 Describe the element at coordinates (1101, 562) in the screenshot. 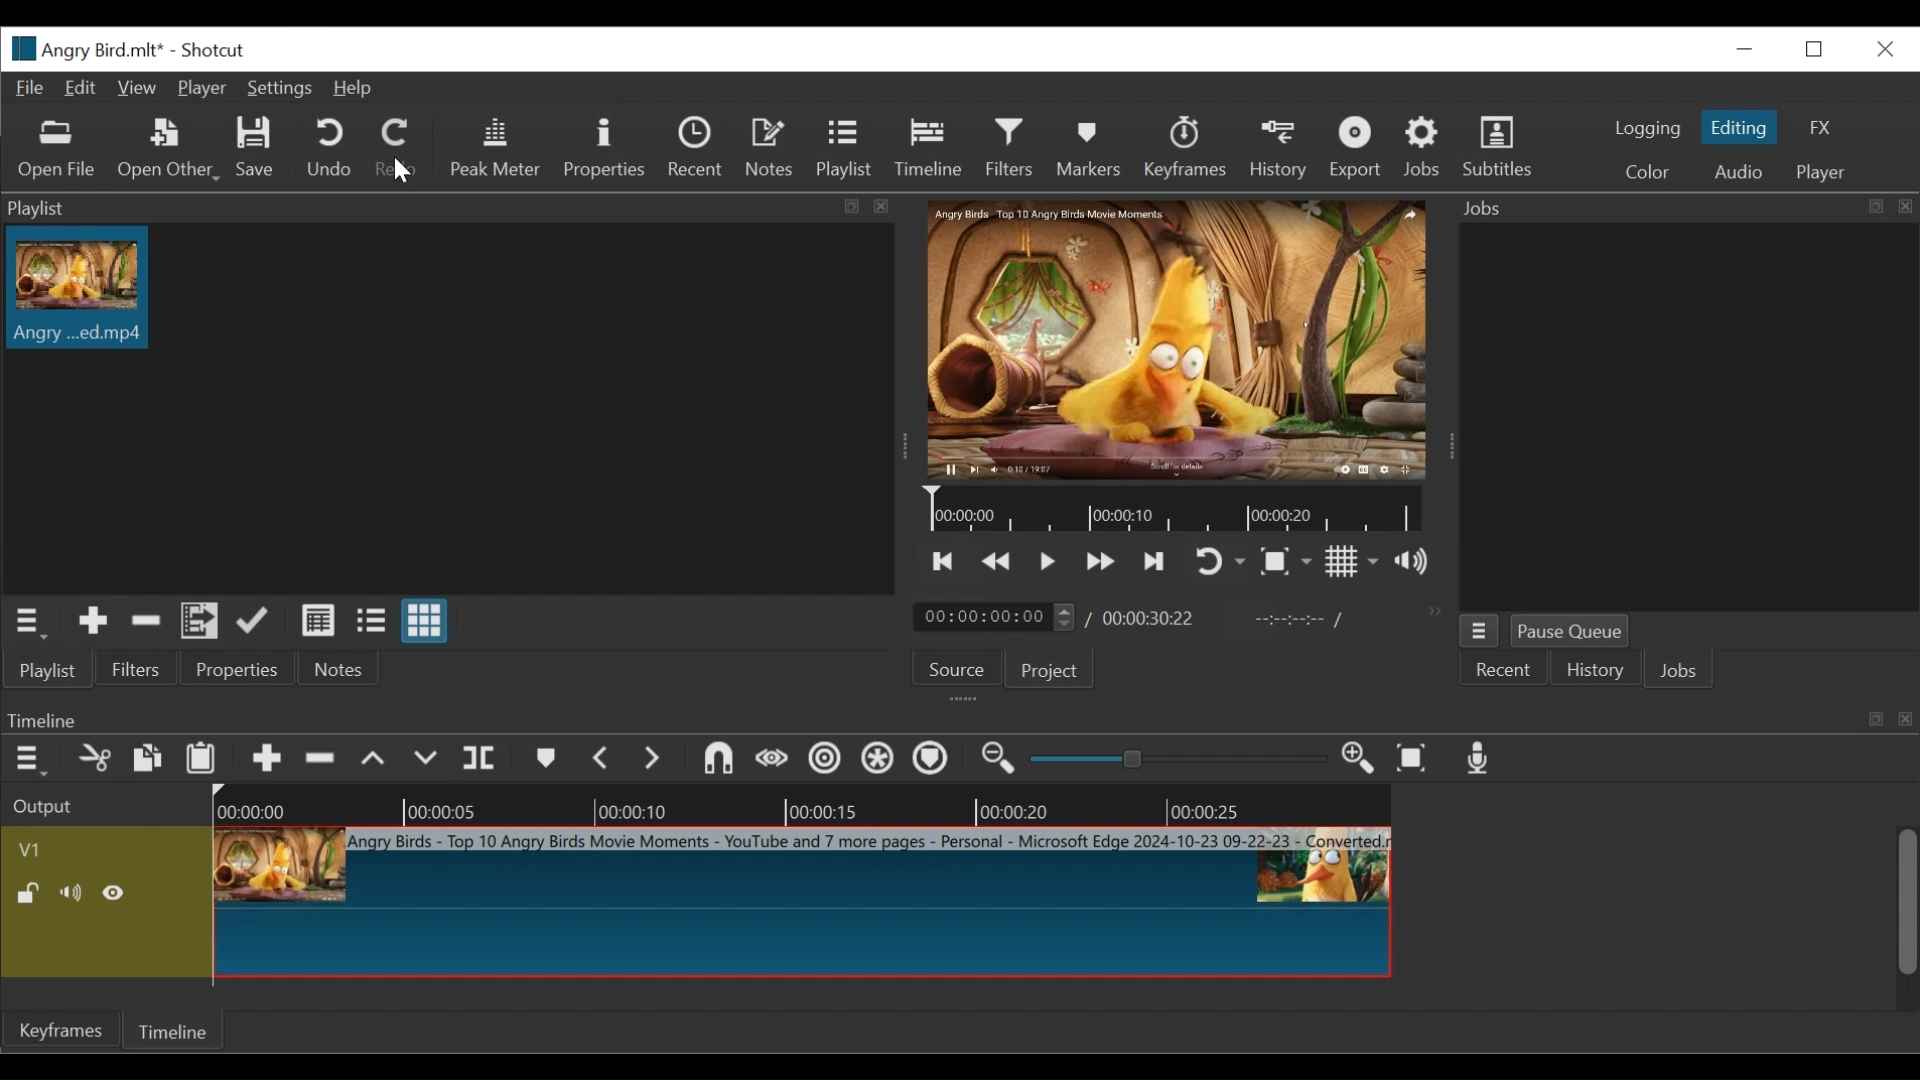

I see `Play quickly forward` at that location.